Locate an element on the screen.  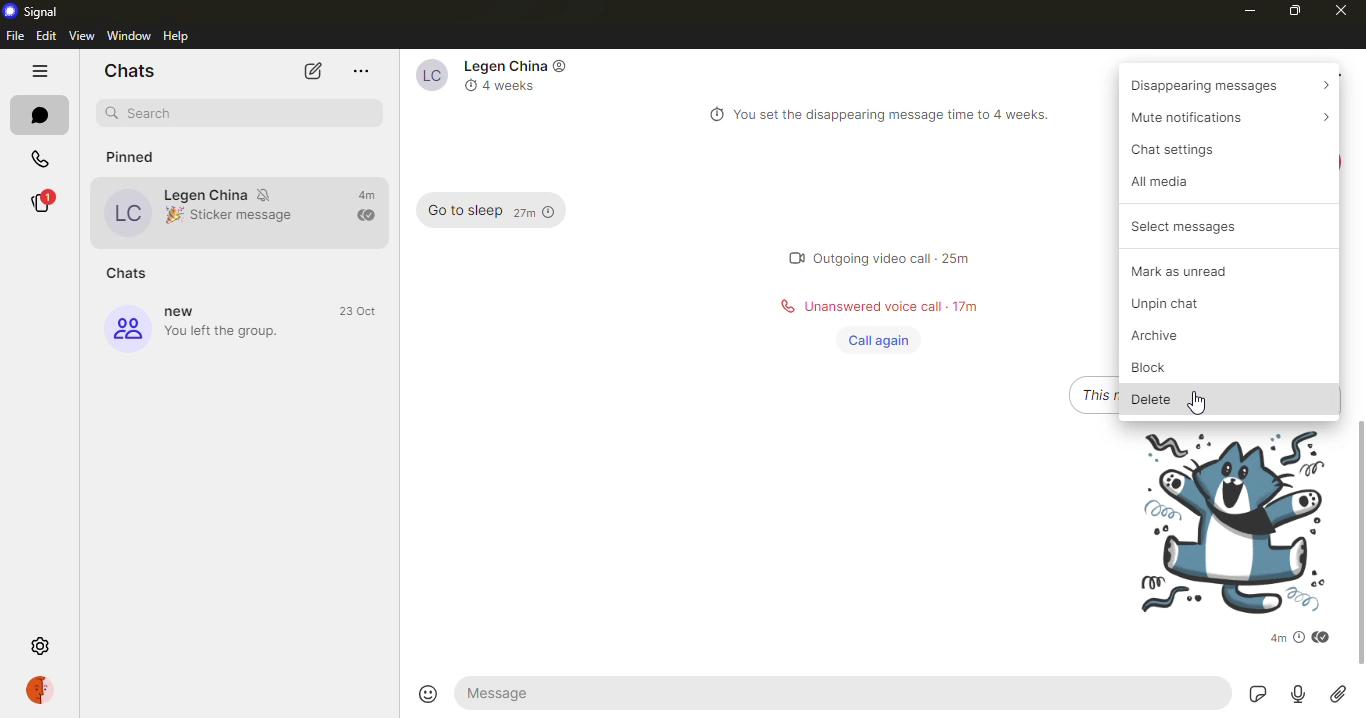
chats is located at coordinates (127, 69).